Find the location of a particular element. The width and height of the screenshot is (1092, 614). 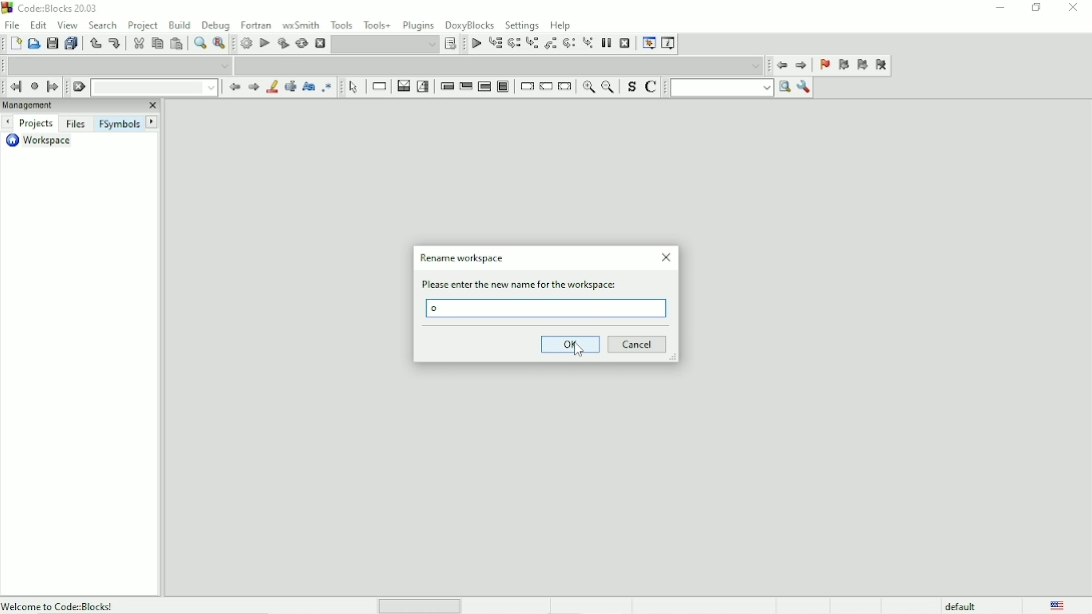

Code::Blocks 20.03 is located at coordinates (51, 8).